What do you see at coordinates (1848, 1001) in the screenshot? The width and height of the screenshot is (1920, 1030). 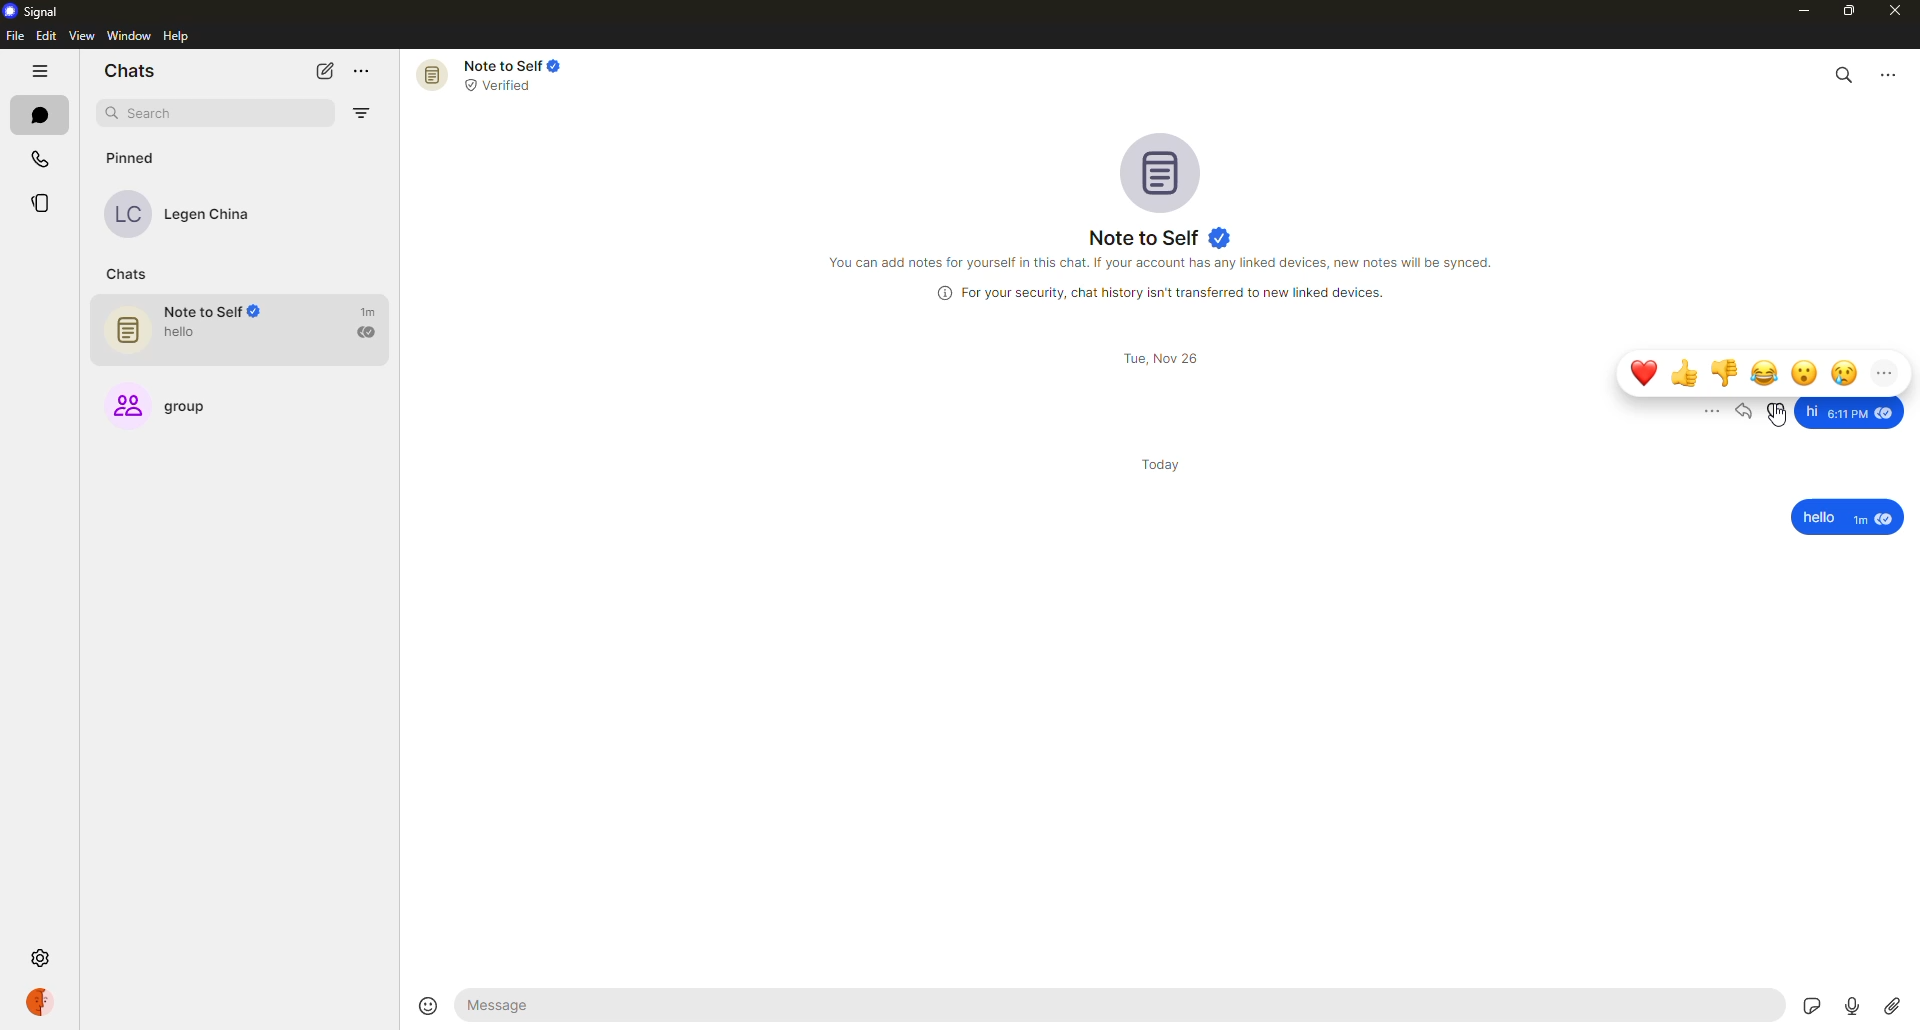 I see `record` at bounding box center [1848, 1001].